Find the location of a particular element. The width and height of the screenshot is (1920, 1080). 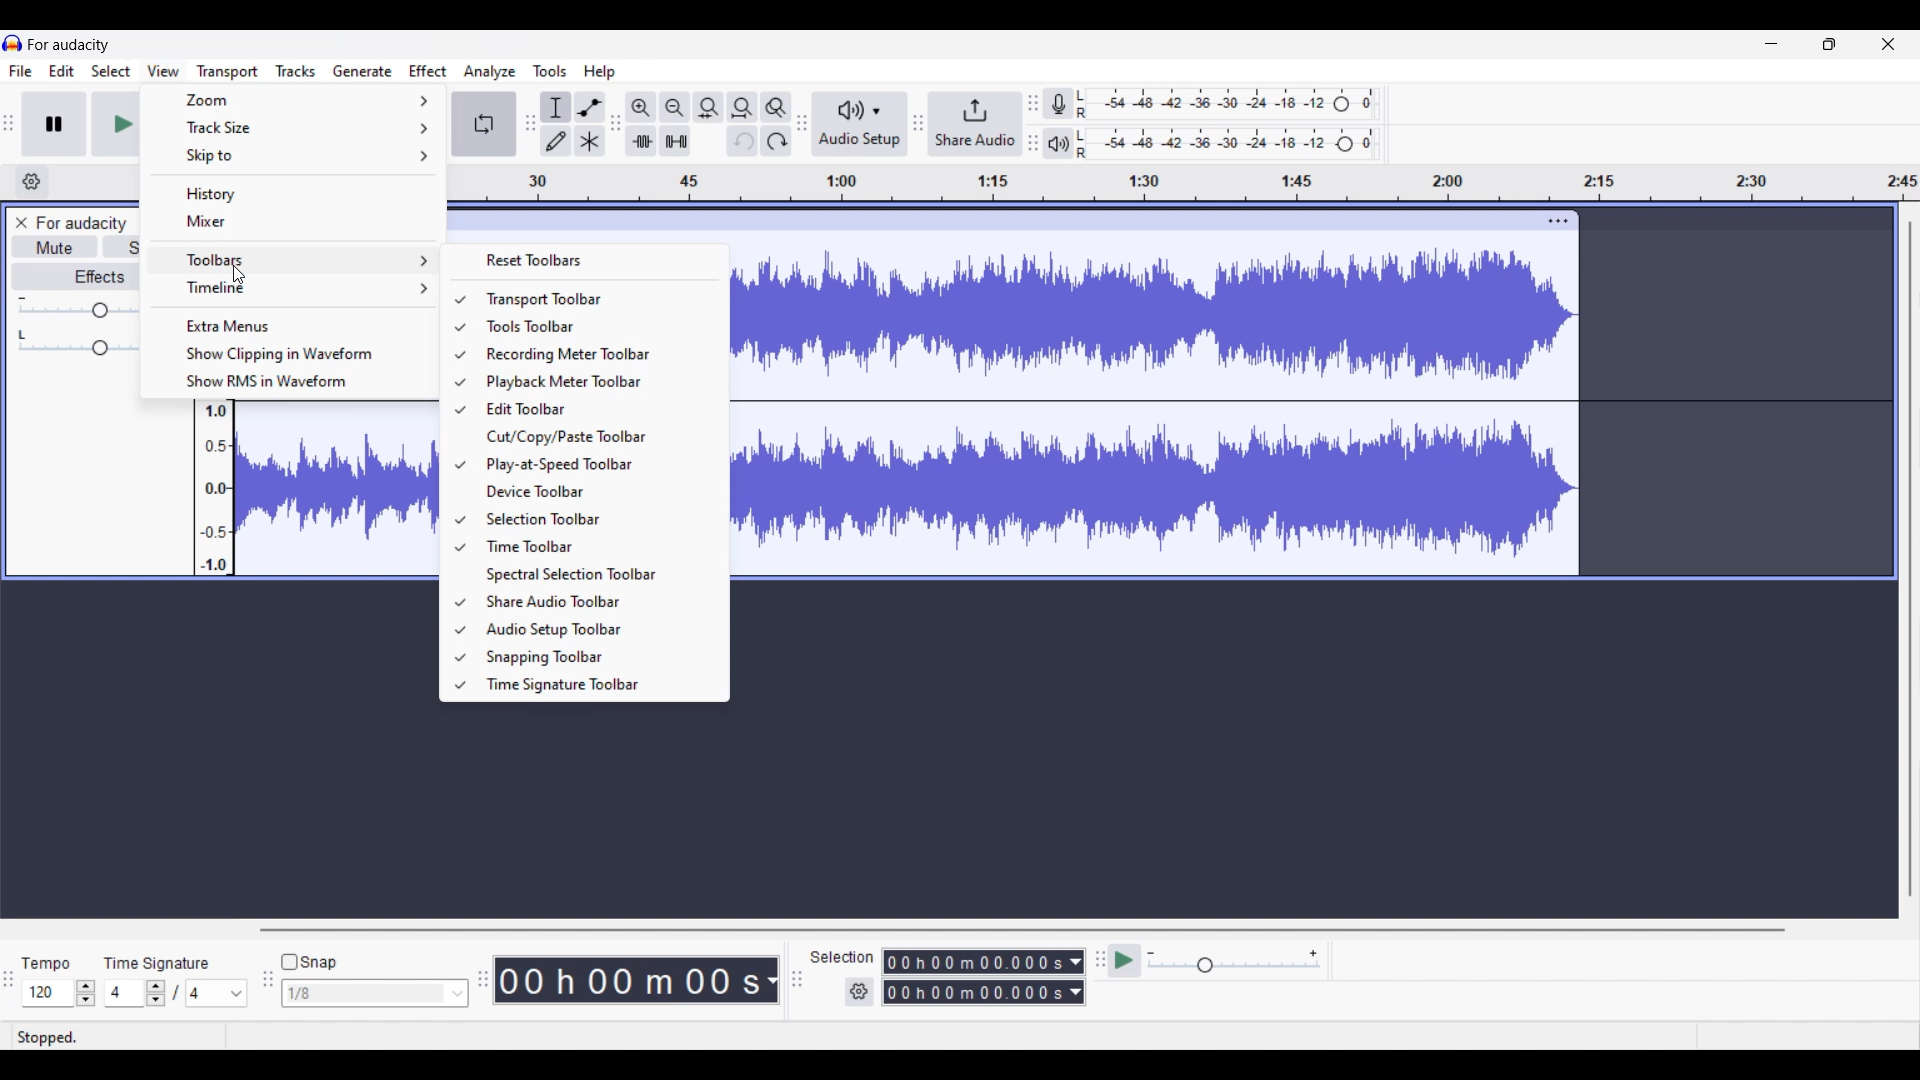

Pause is located at coordinates (53, 123).